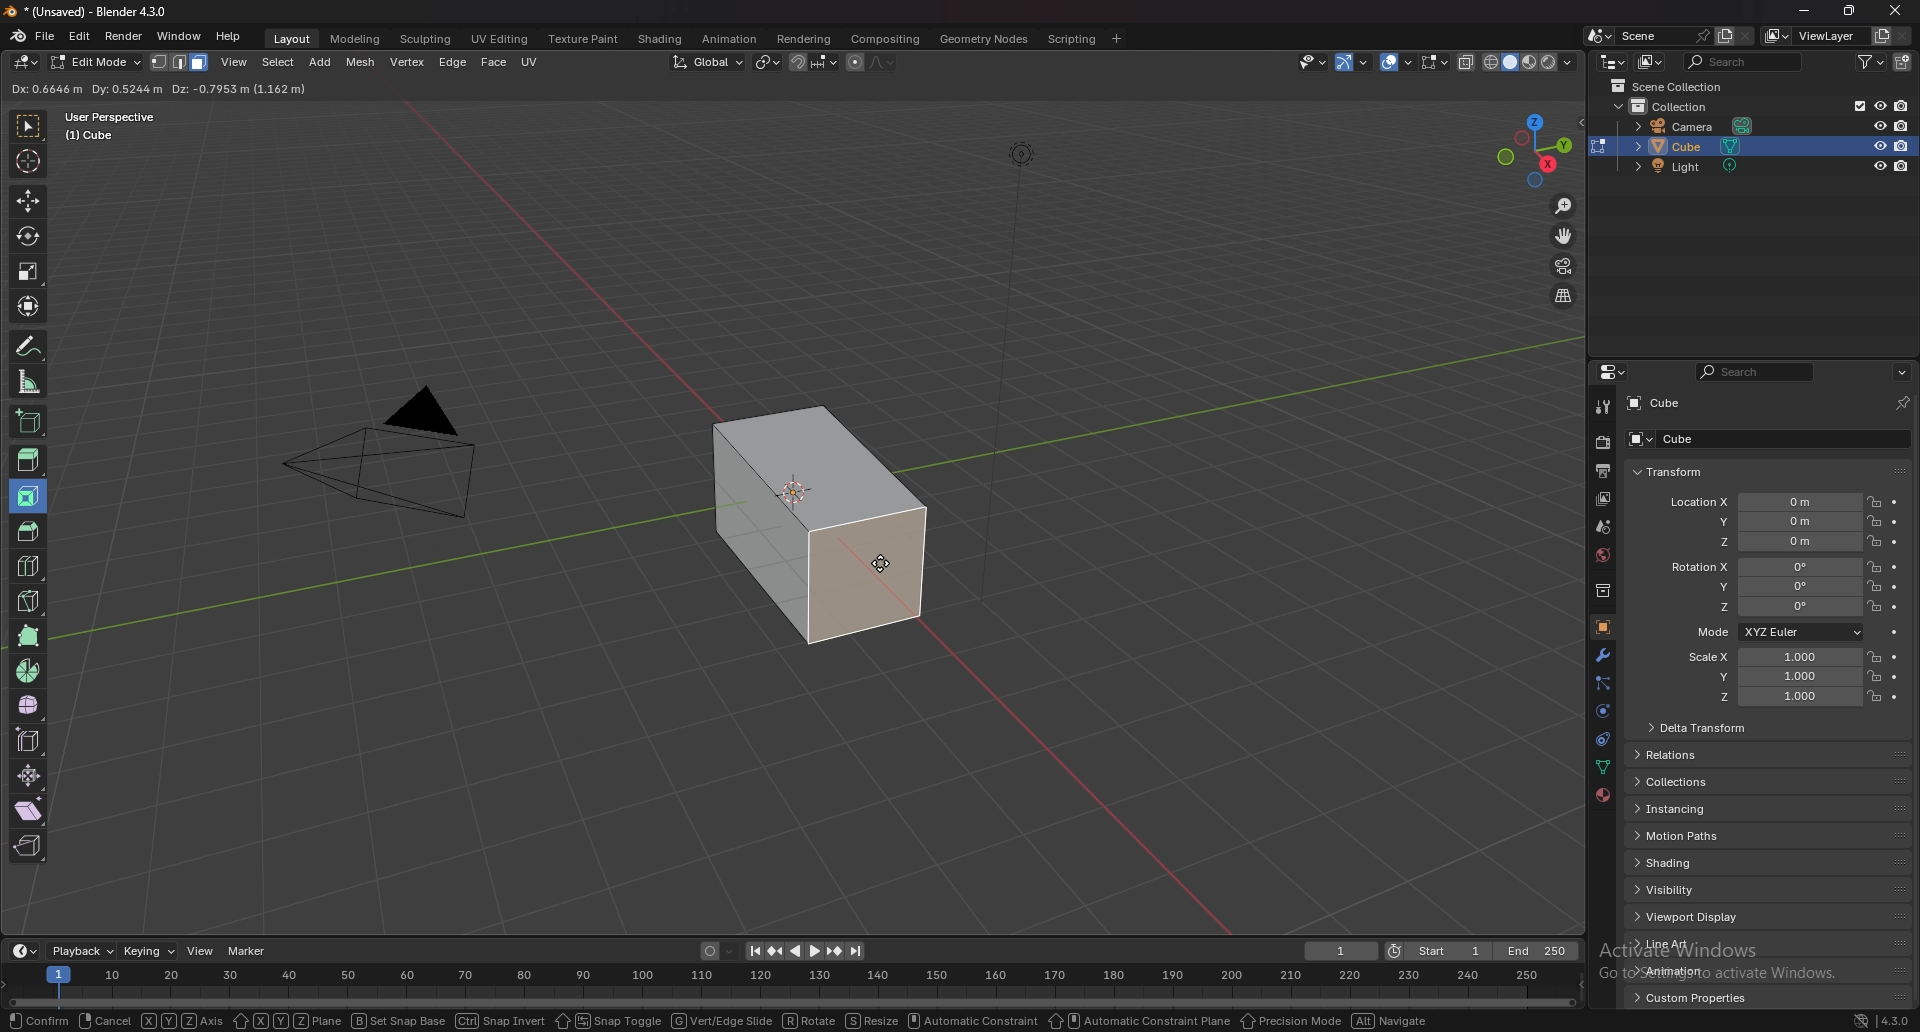  Describe the element at coordinates (1565, 207) in the screenshot. I see `zoom` at that location.